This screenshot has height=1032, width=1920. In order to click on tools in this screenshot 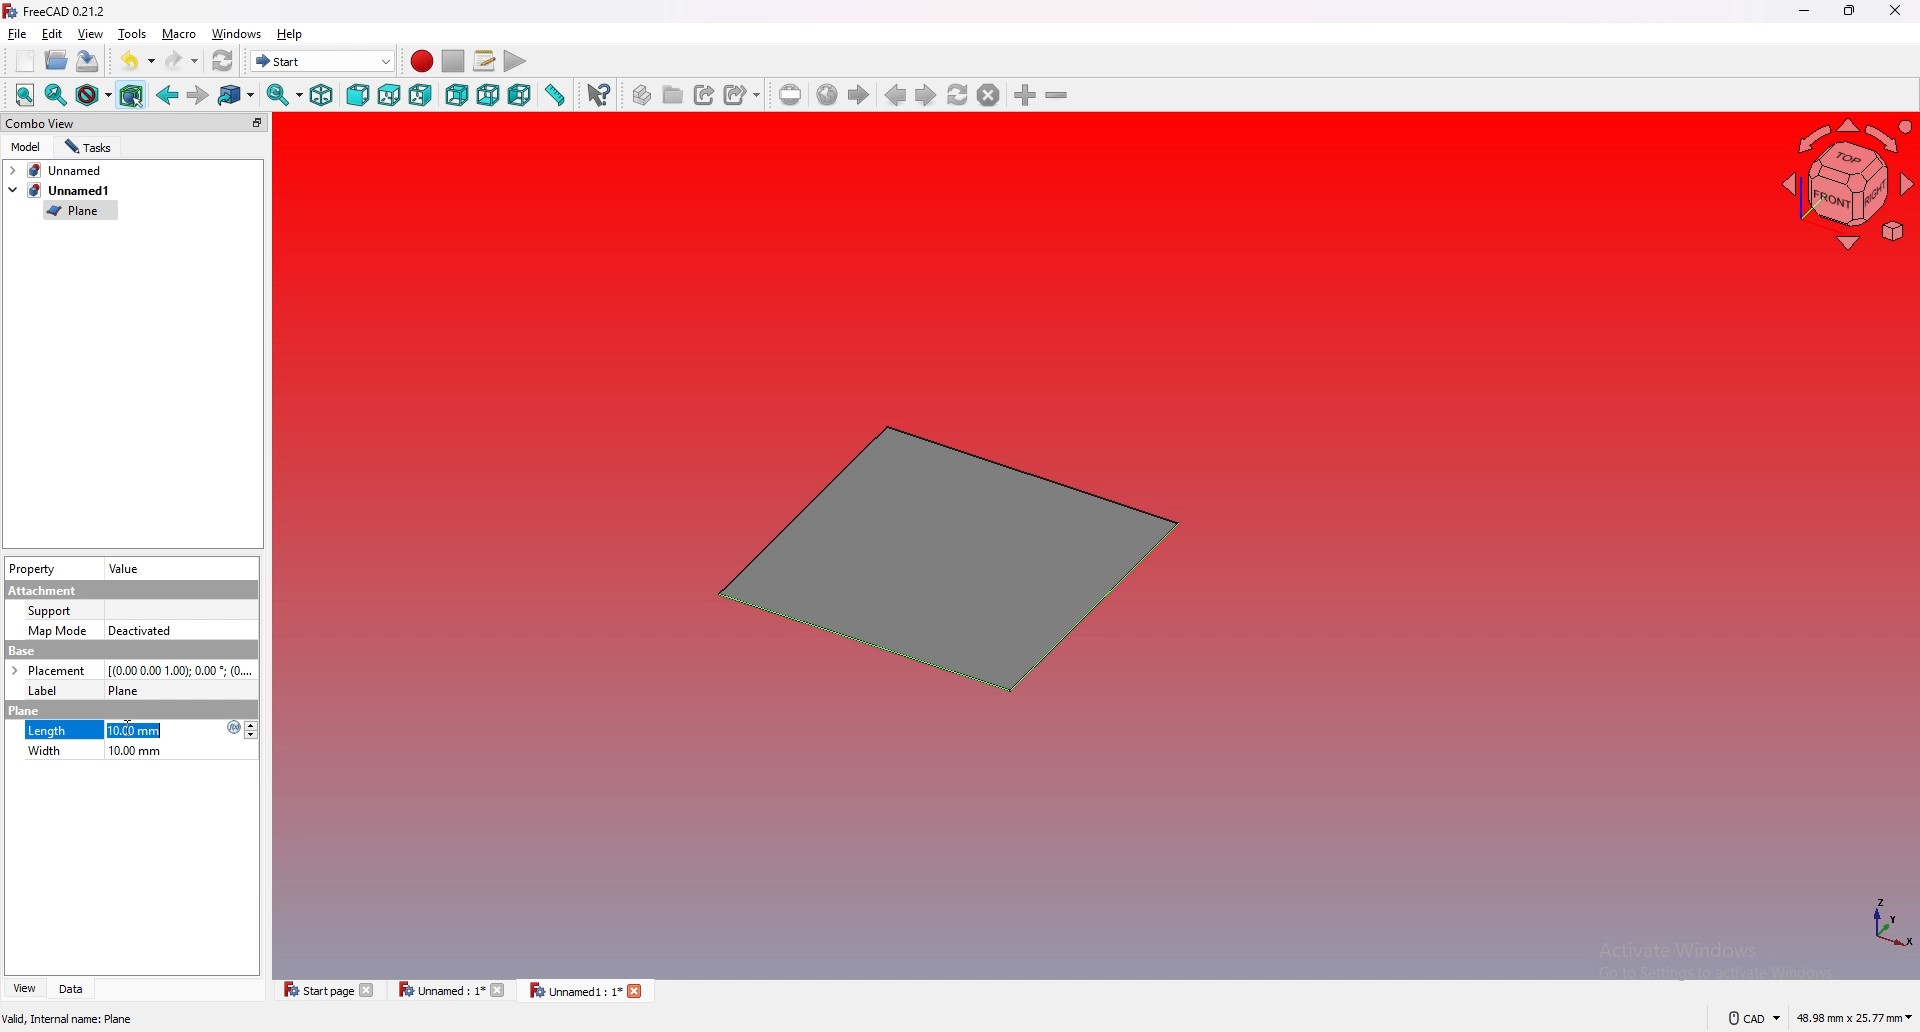, I will do `click(132, 33)`.